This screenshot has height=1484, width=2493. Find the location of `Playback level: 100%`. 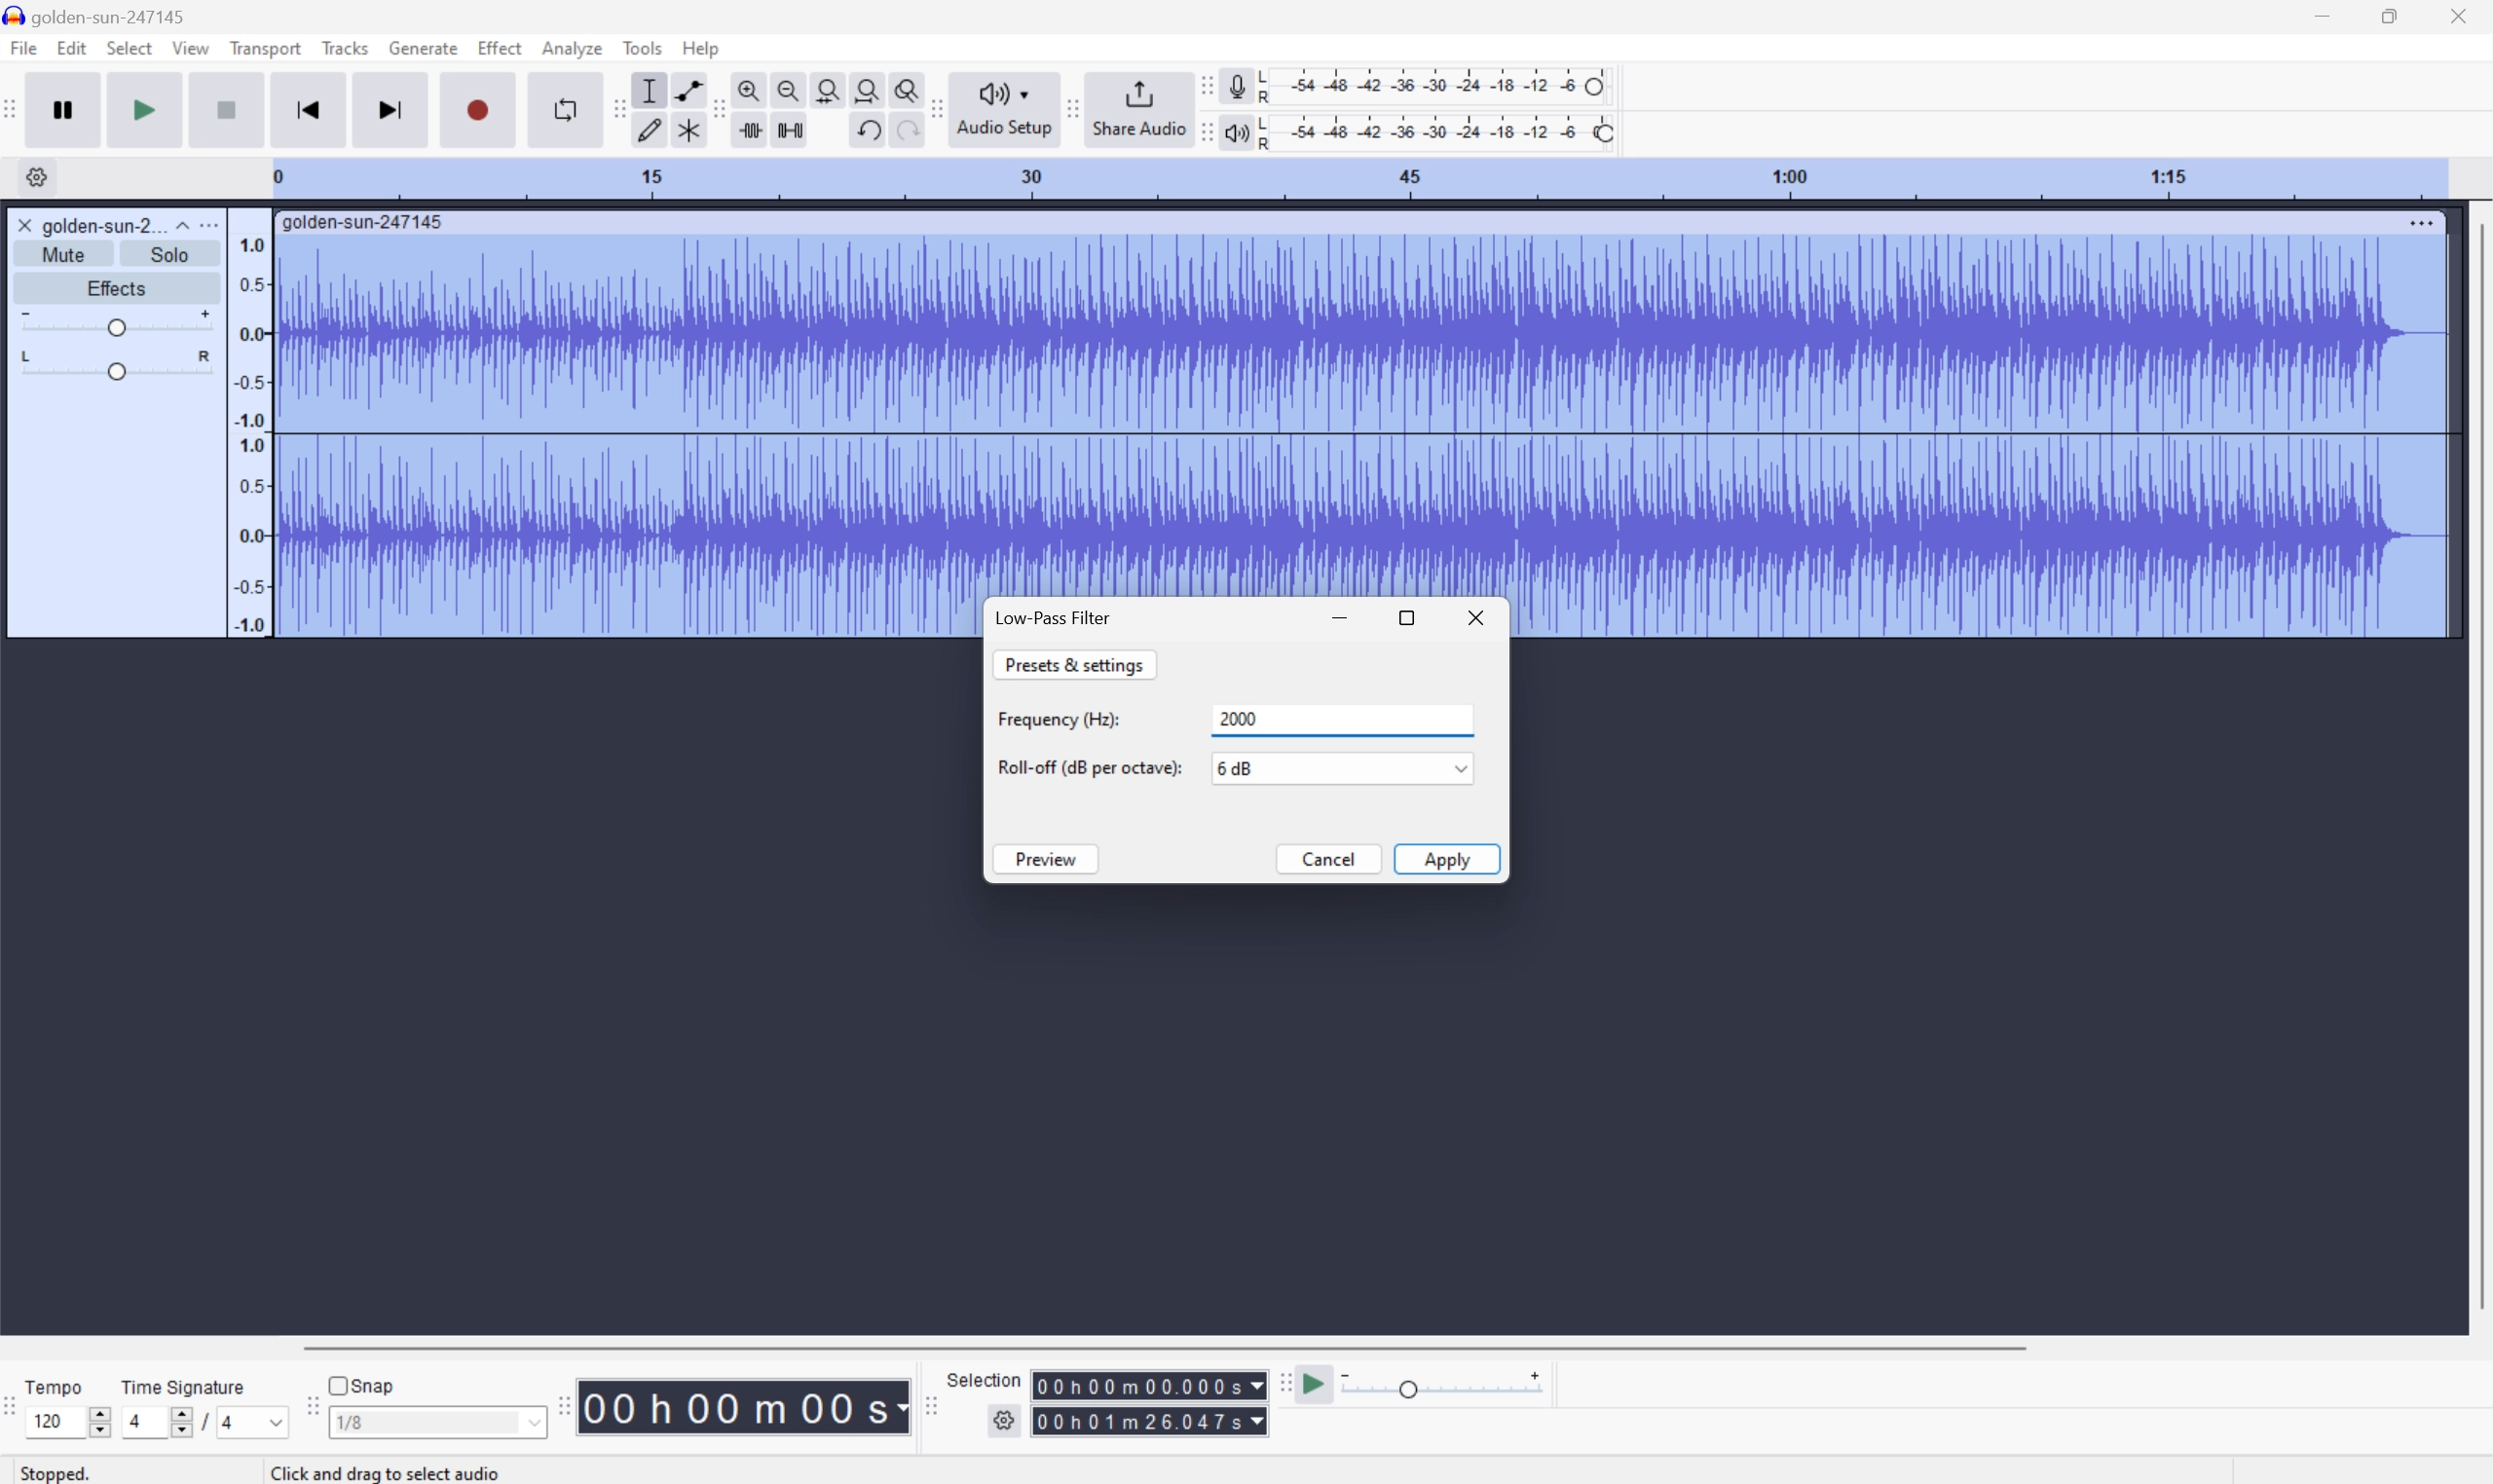

Playback level: 100% is located at coordinates (1434, 131).